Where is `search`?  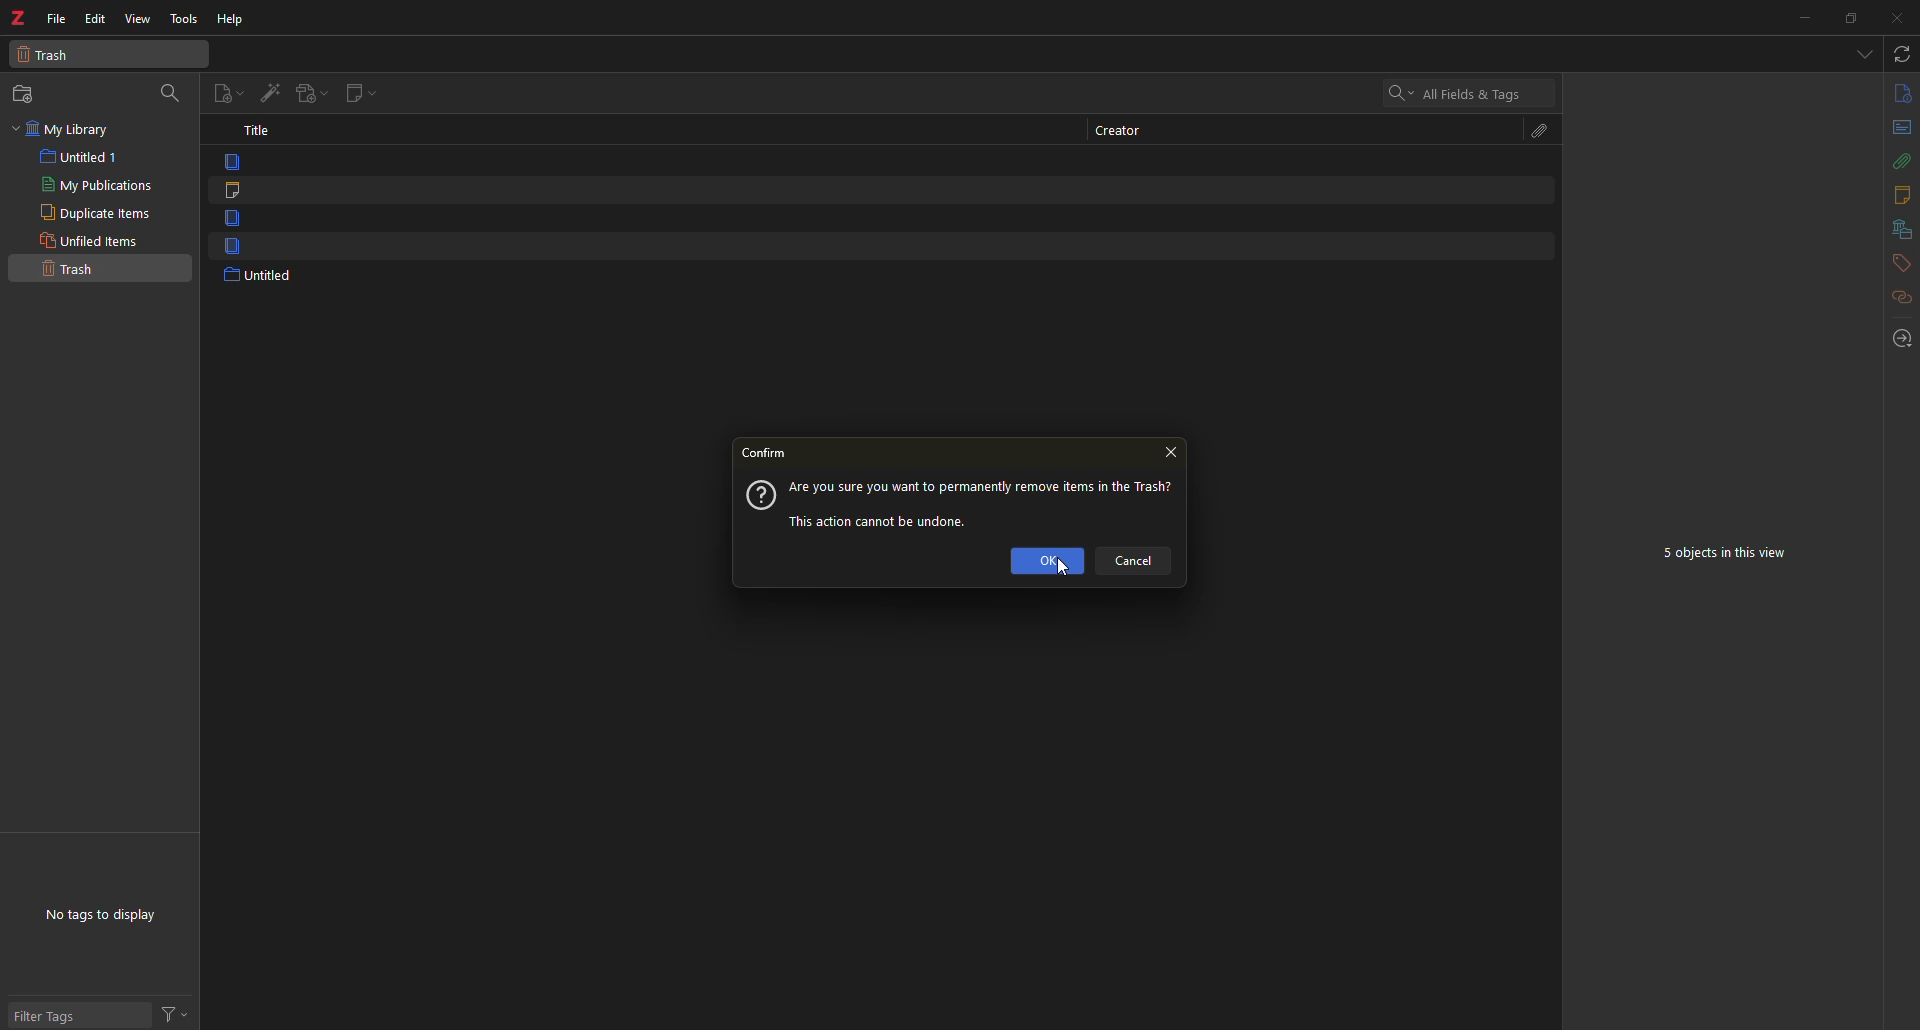 search is located at coordinates (170, 91).